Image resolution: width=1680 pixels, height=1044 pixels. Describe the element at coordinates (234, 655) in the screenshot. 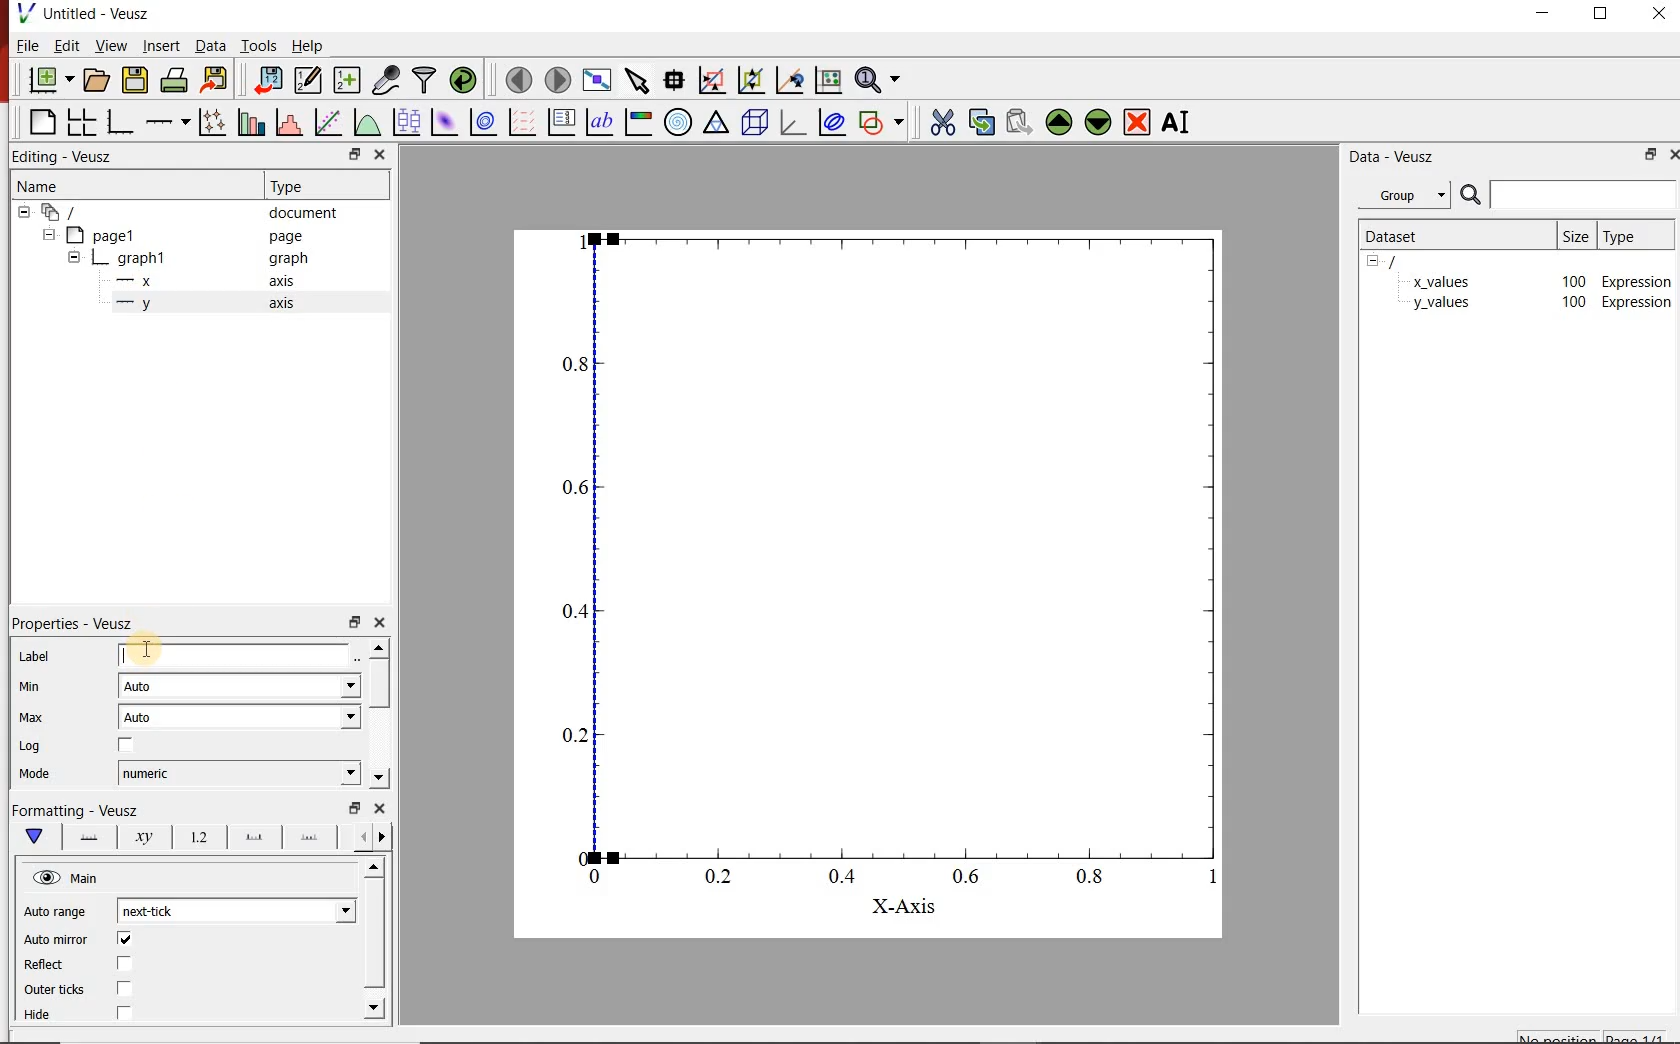

I see `input label` at that location.